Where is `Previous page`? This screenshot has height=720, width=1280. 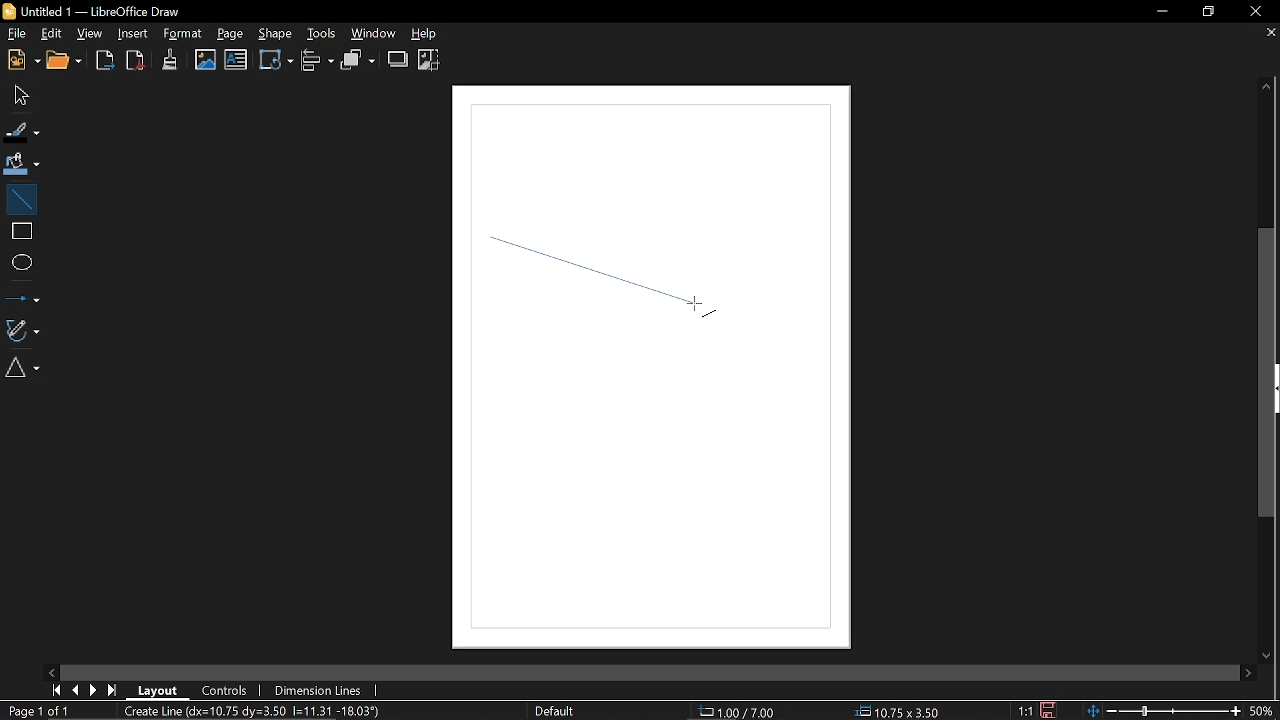 Previous page is located at coordinates (77, 689).